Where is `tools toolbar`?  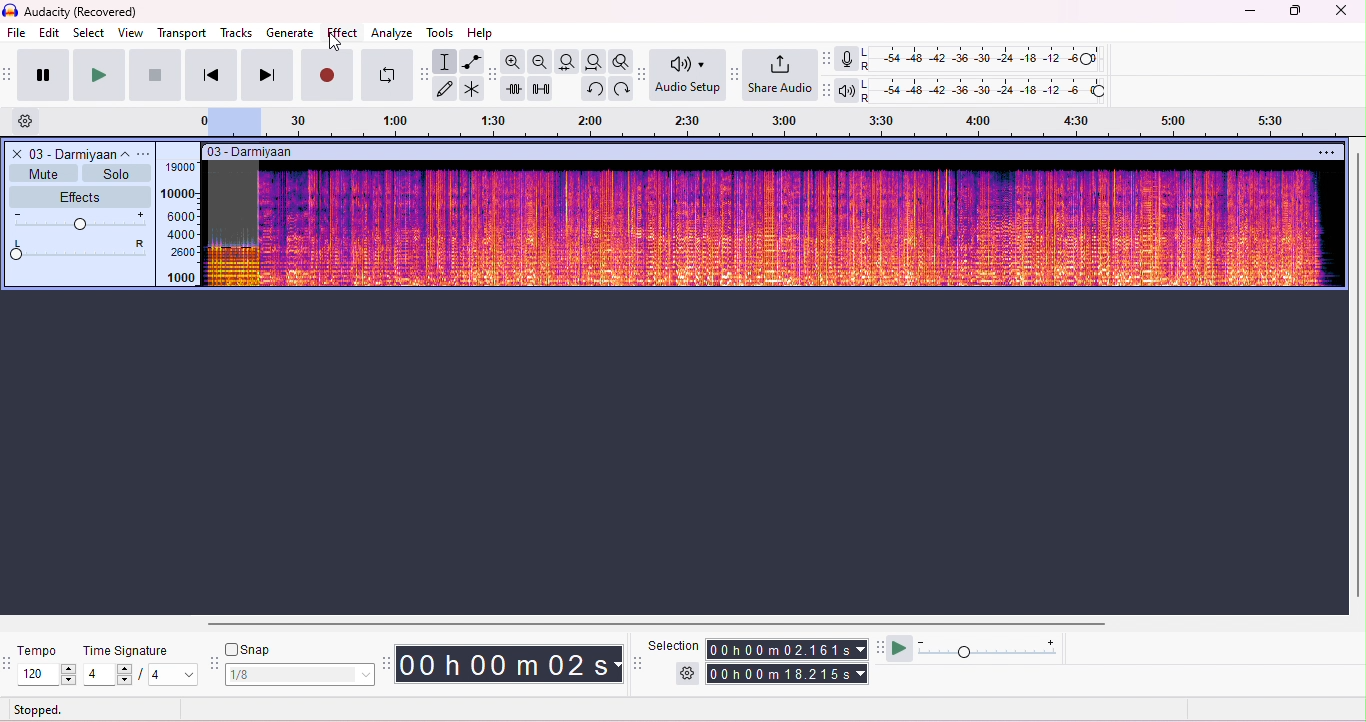 tools toolbar is located at coordinates (424, 75).